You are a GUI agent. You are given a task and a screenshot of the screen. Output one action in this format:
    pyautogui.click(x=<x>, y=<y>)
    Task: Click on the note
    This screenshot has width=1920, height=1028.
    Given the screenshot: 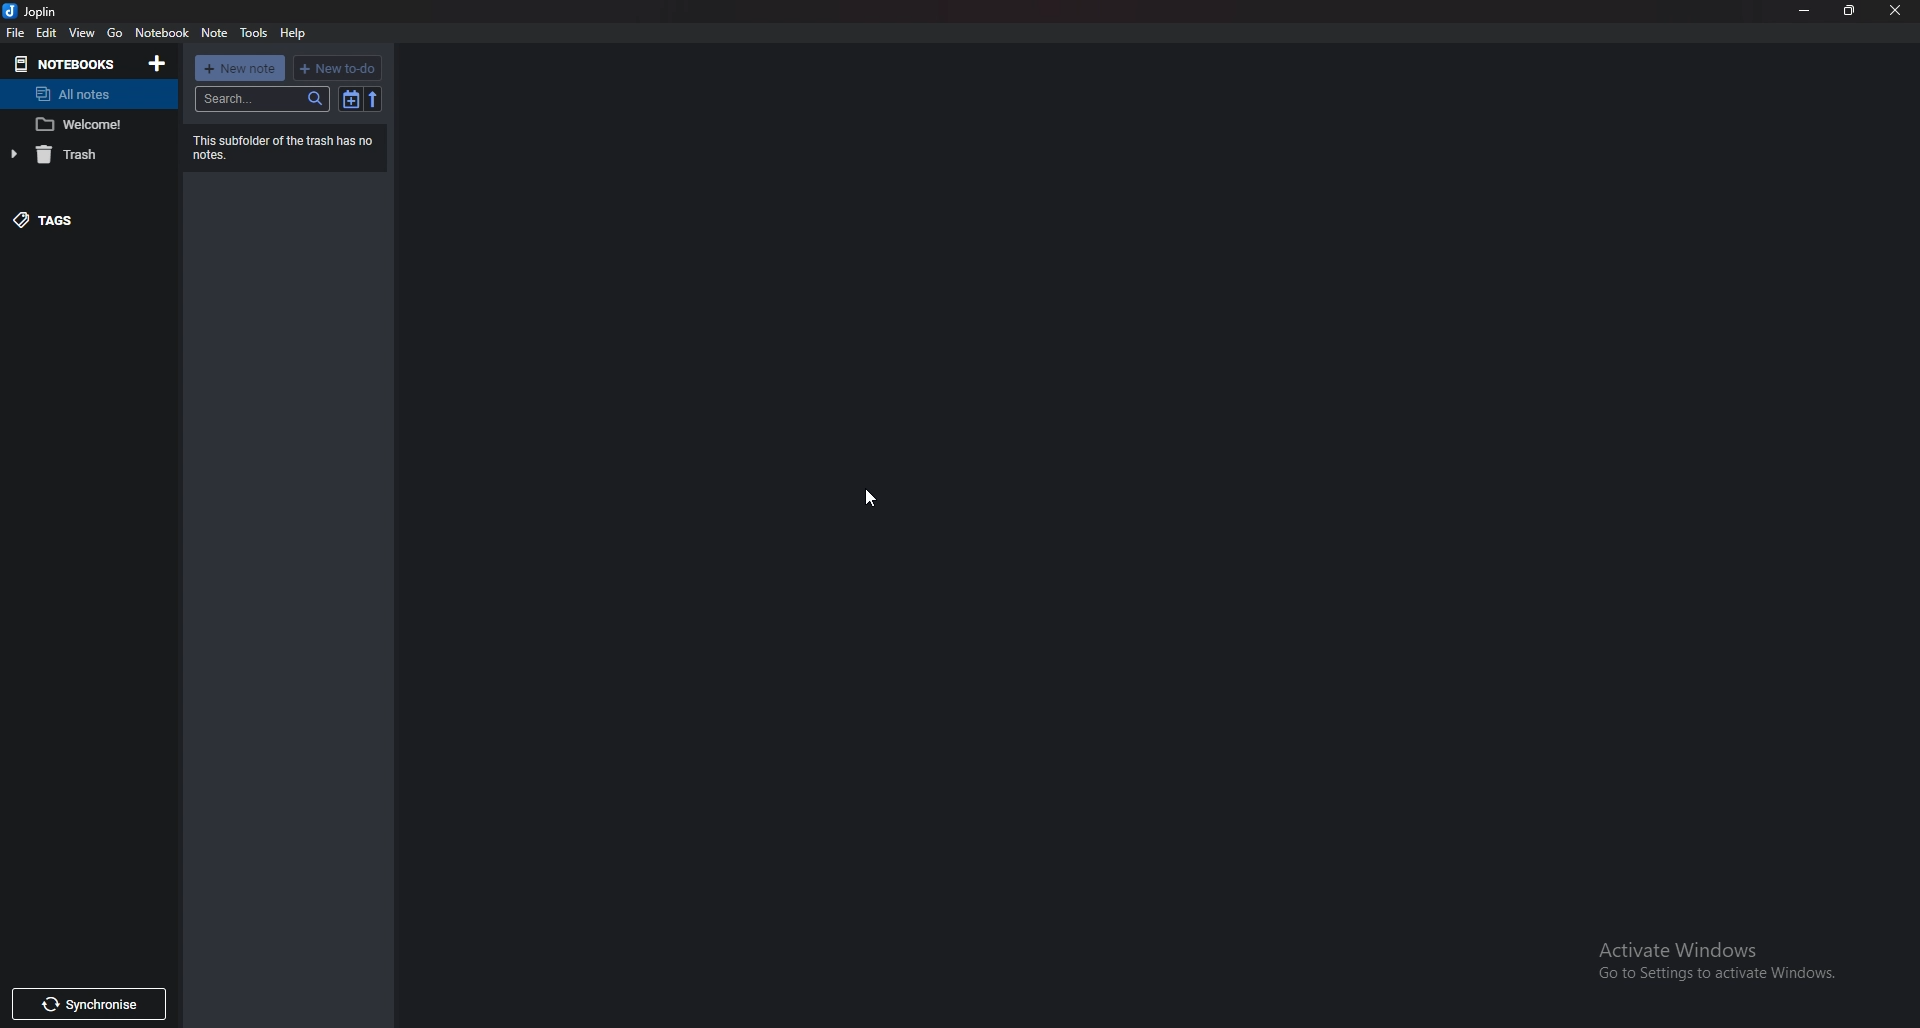 What is the action you would take?
    pyautogui.click(x=84, y=125)
    